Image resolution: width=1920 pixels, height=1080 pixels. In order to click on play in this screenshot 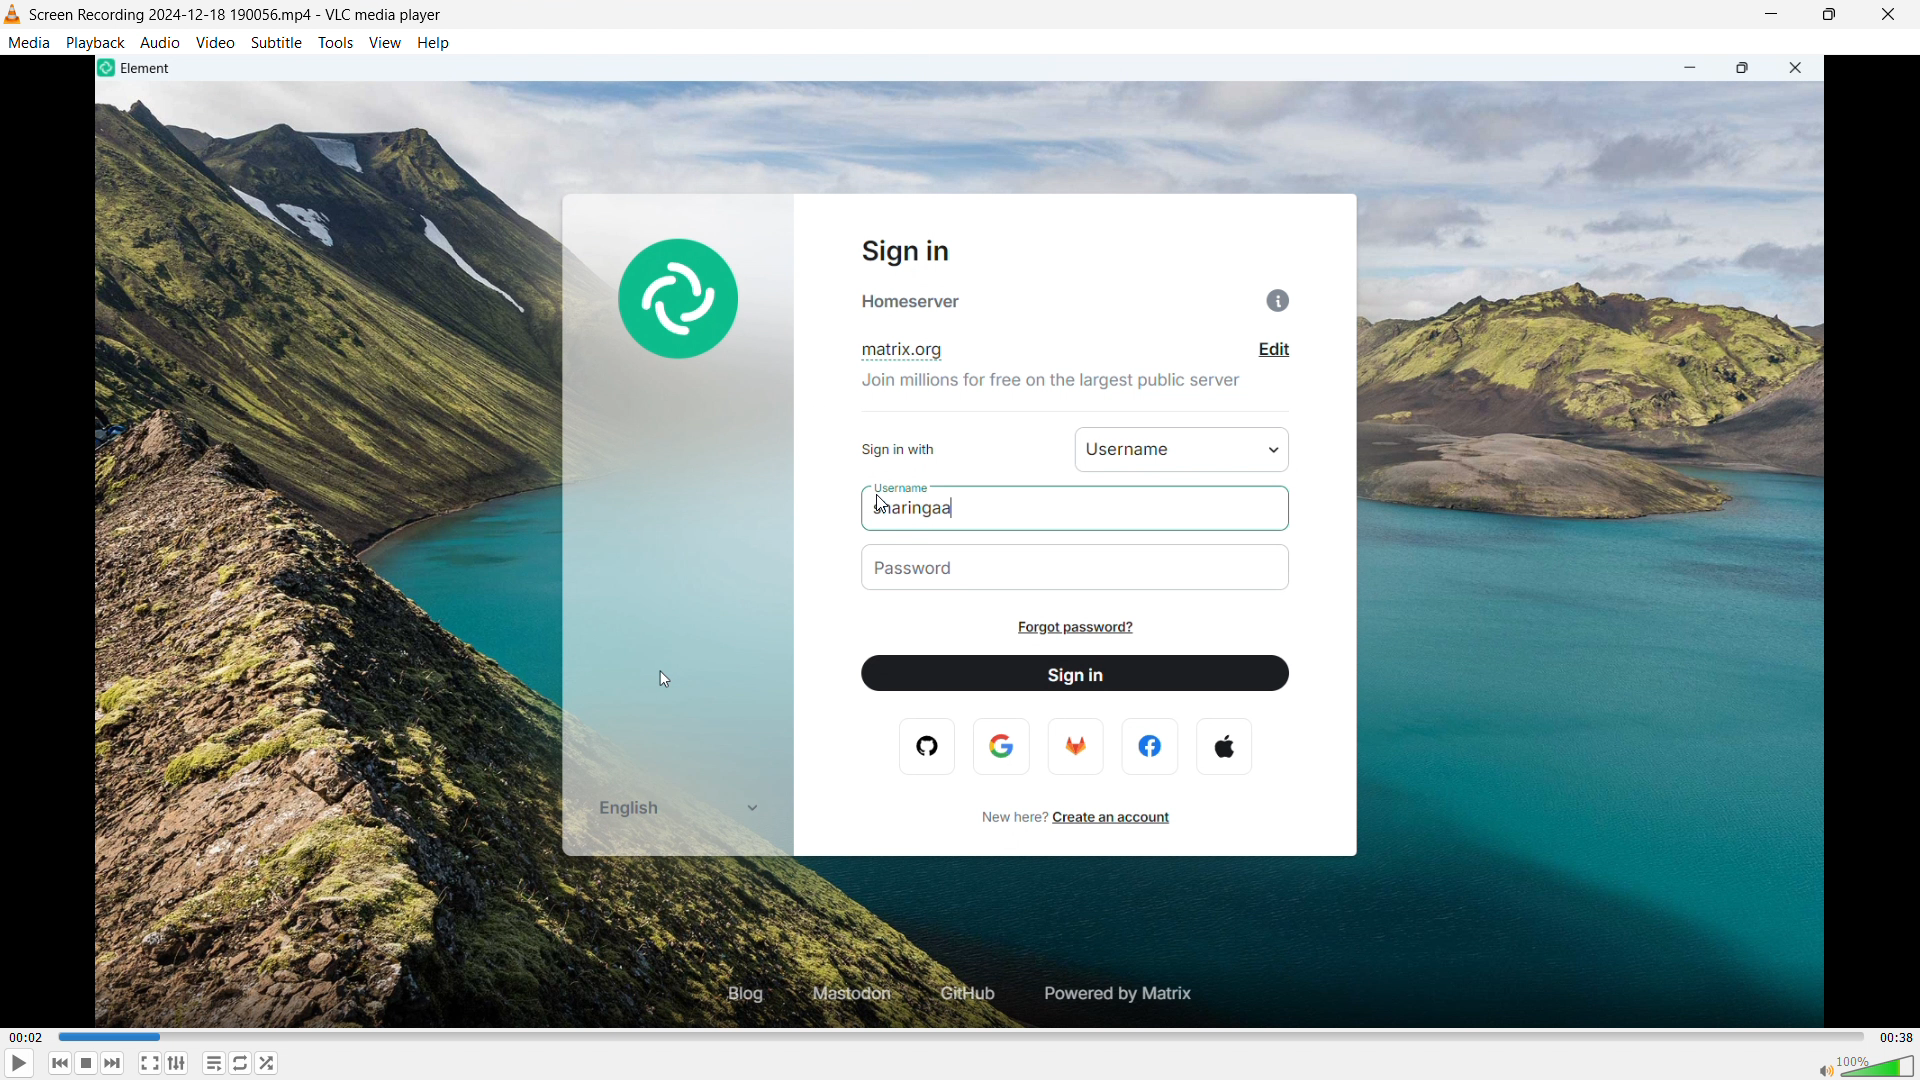, I will do `click(21, 1064)`.